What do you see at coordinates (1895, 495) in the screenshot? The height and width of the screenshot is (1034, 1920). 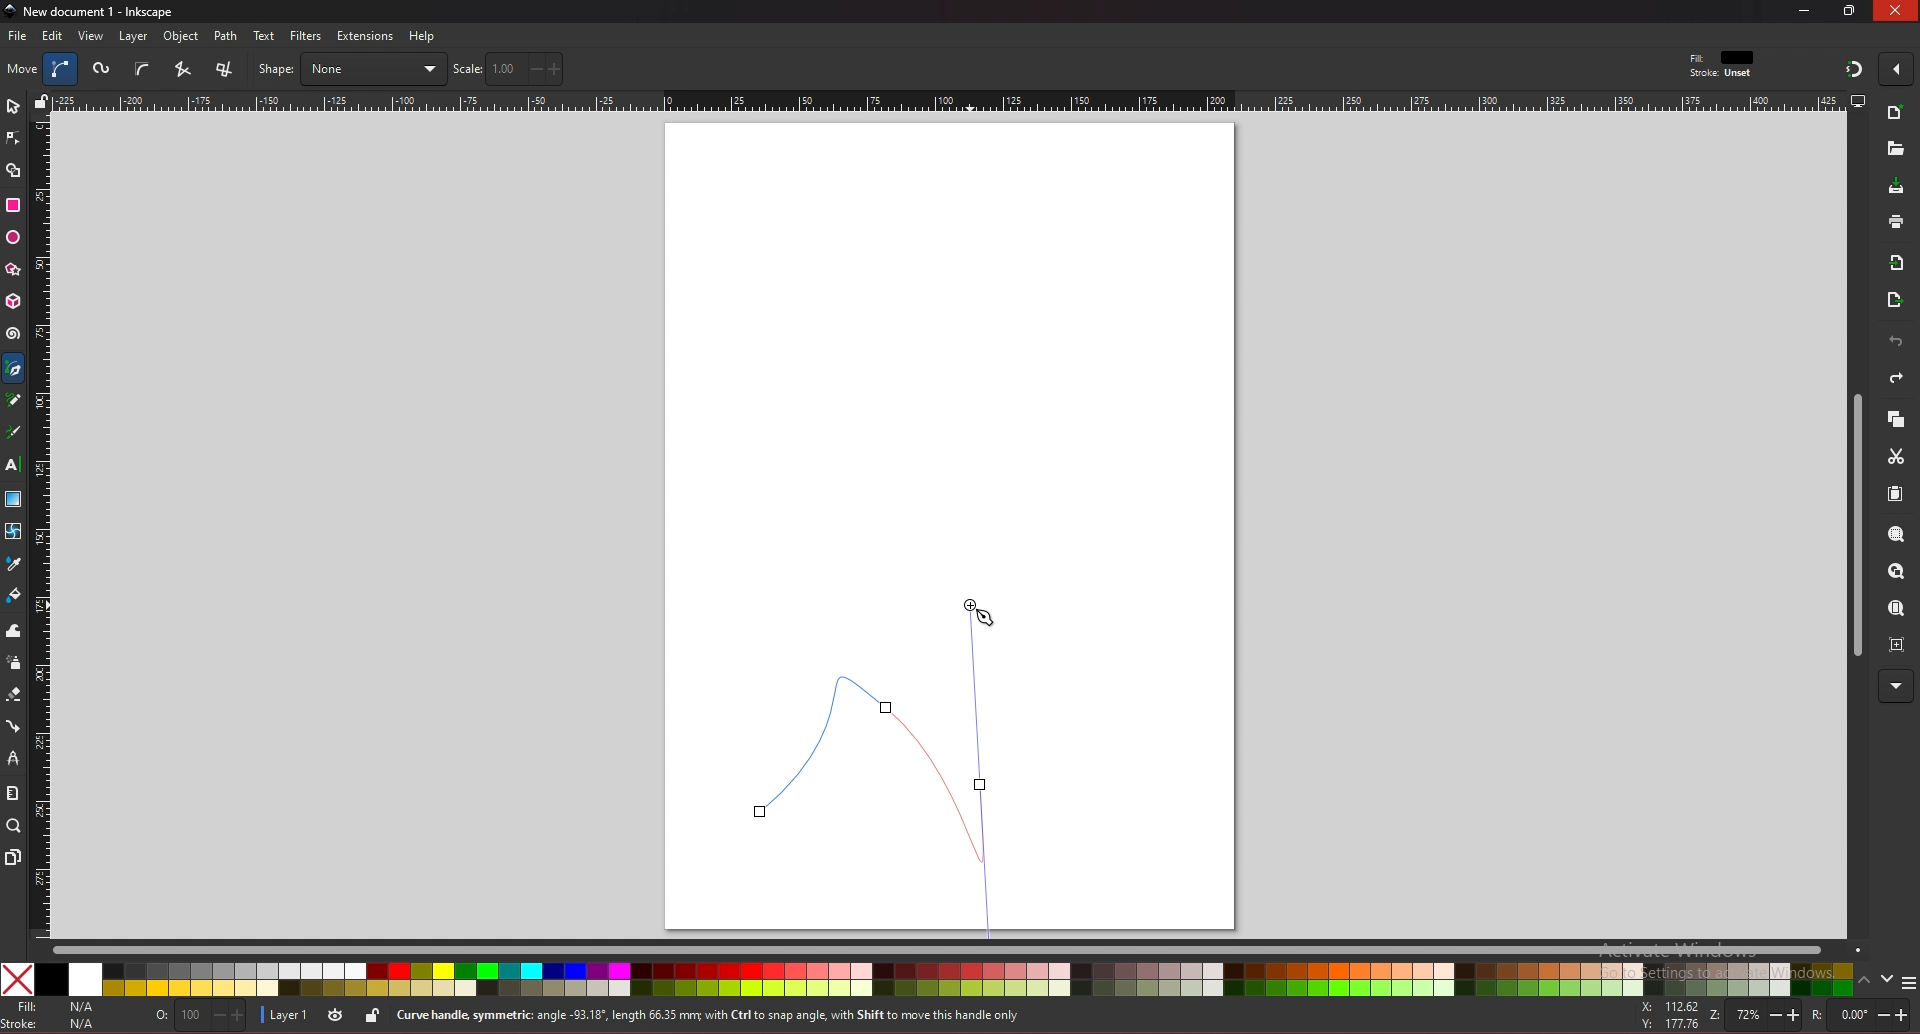 I see `paste` at bounding box center [1895, 495].